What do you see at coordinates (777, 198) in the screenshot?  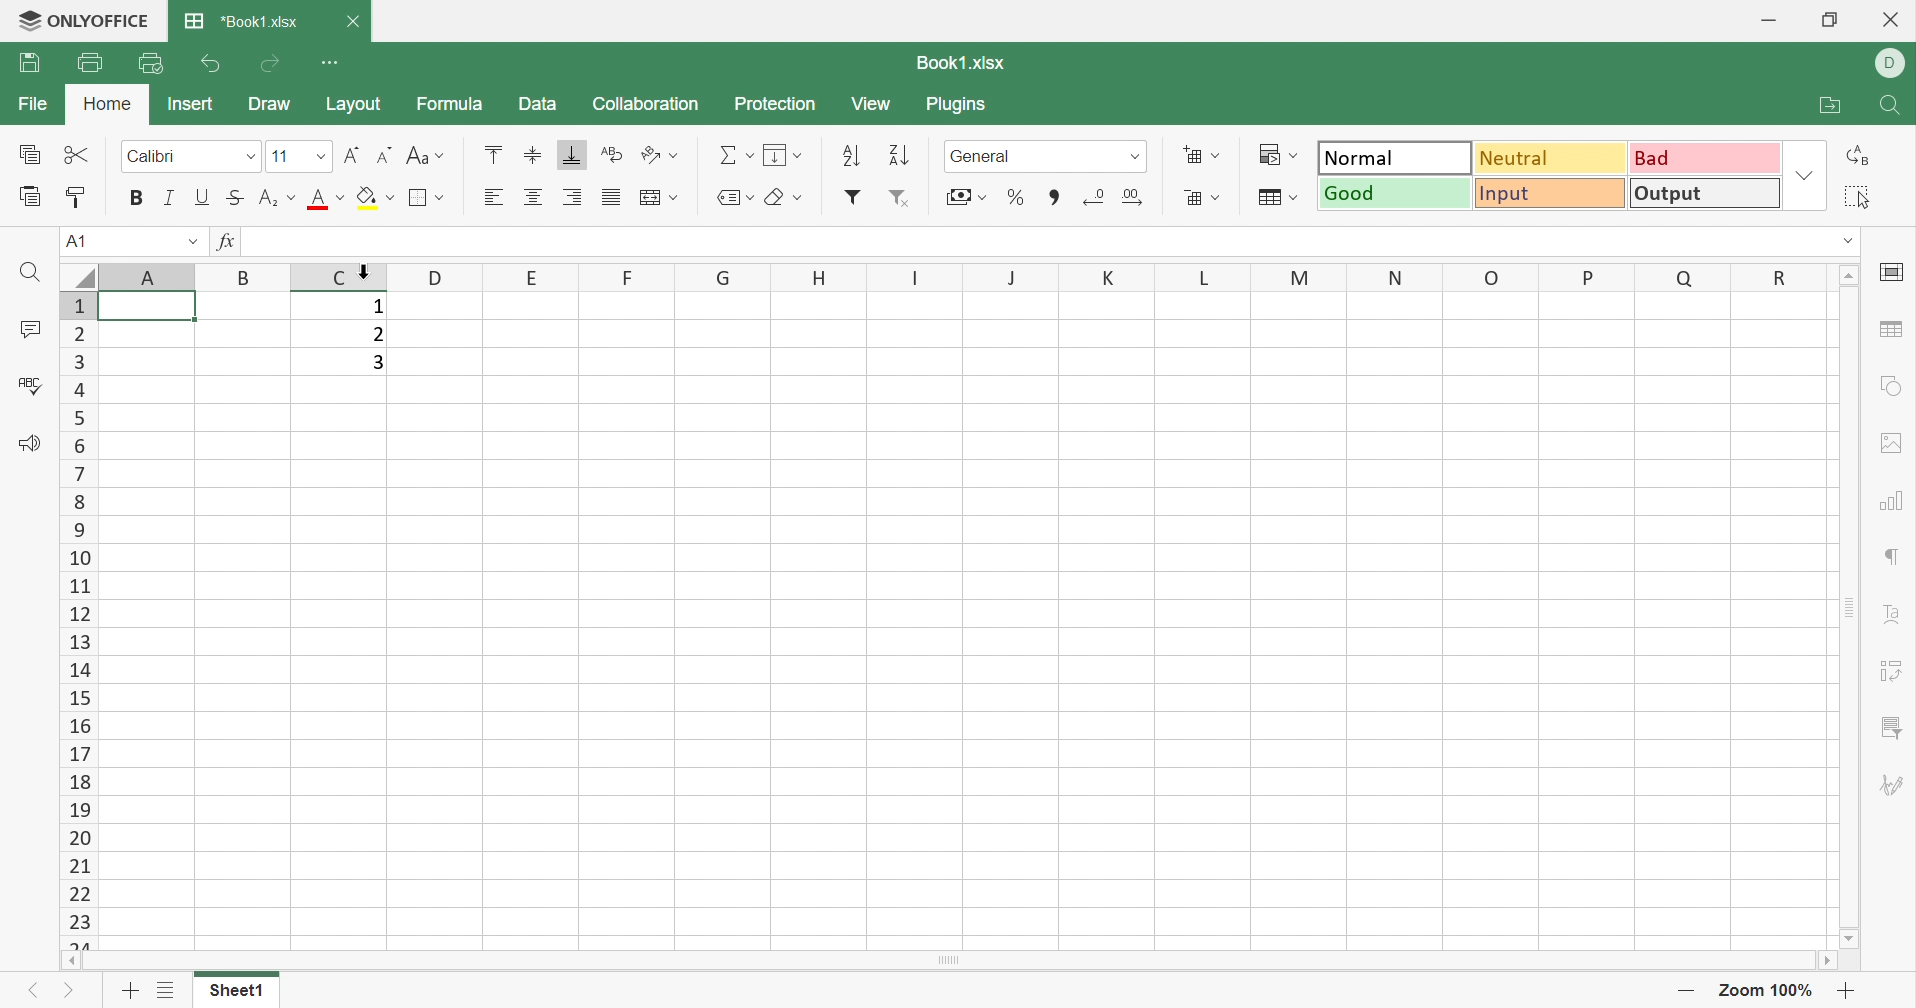 I see `Clear` at bounding box center [777, 198].